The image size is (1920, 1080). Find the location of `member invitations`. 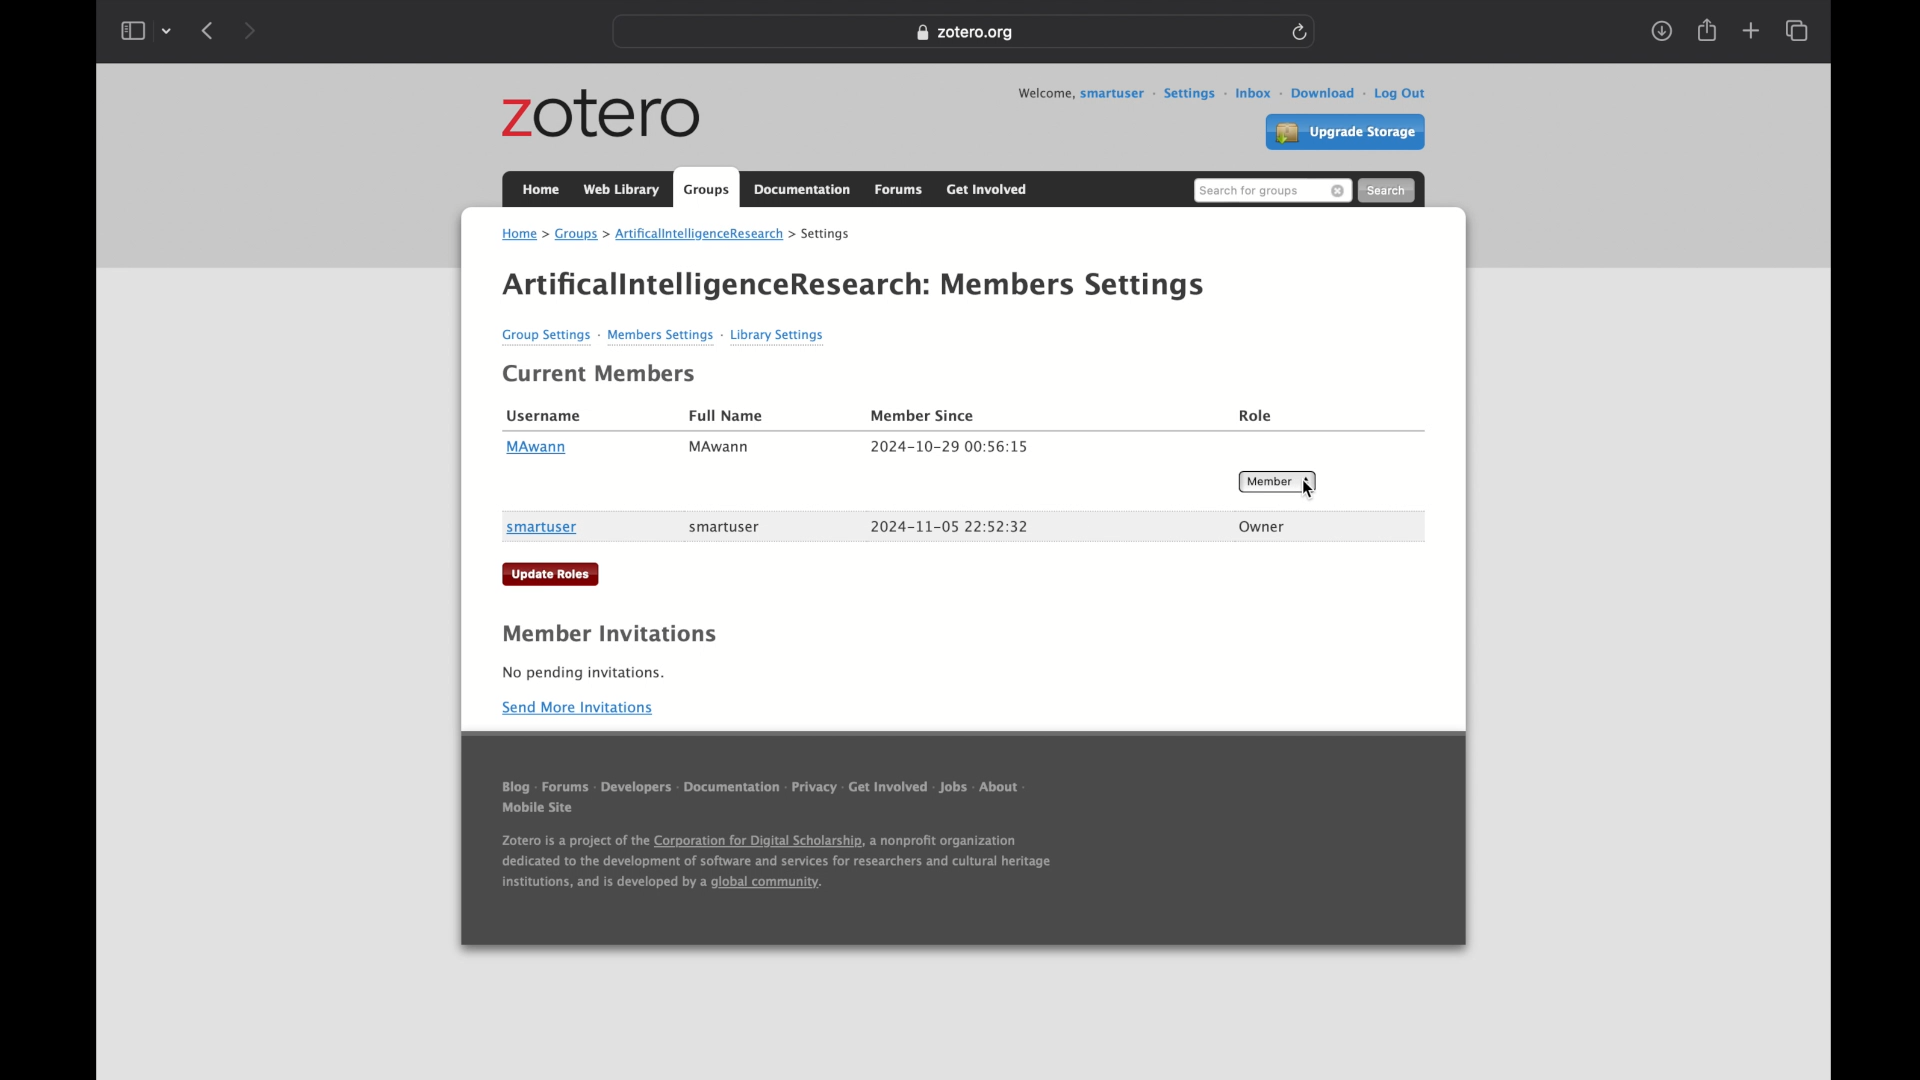

member invitations is located at coordinates (609, 634).